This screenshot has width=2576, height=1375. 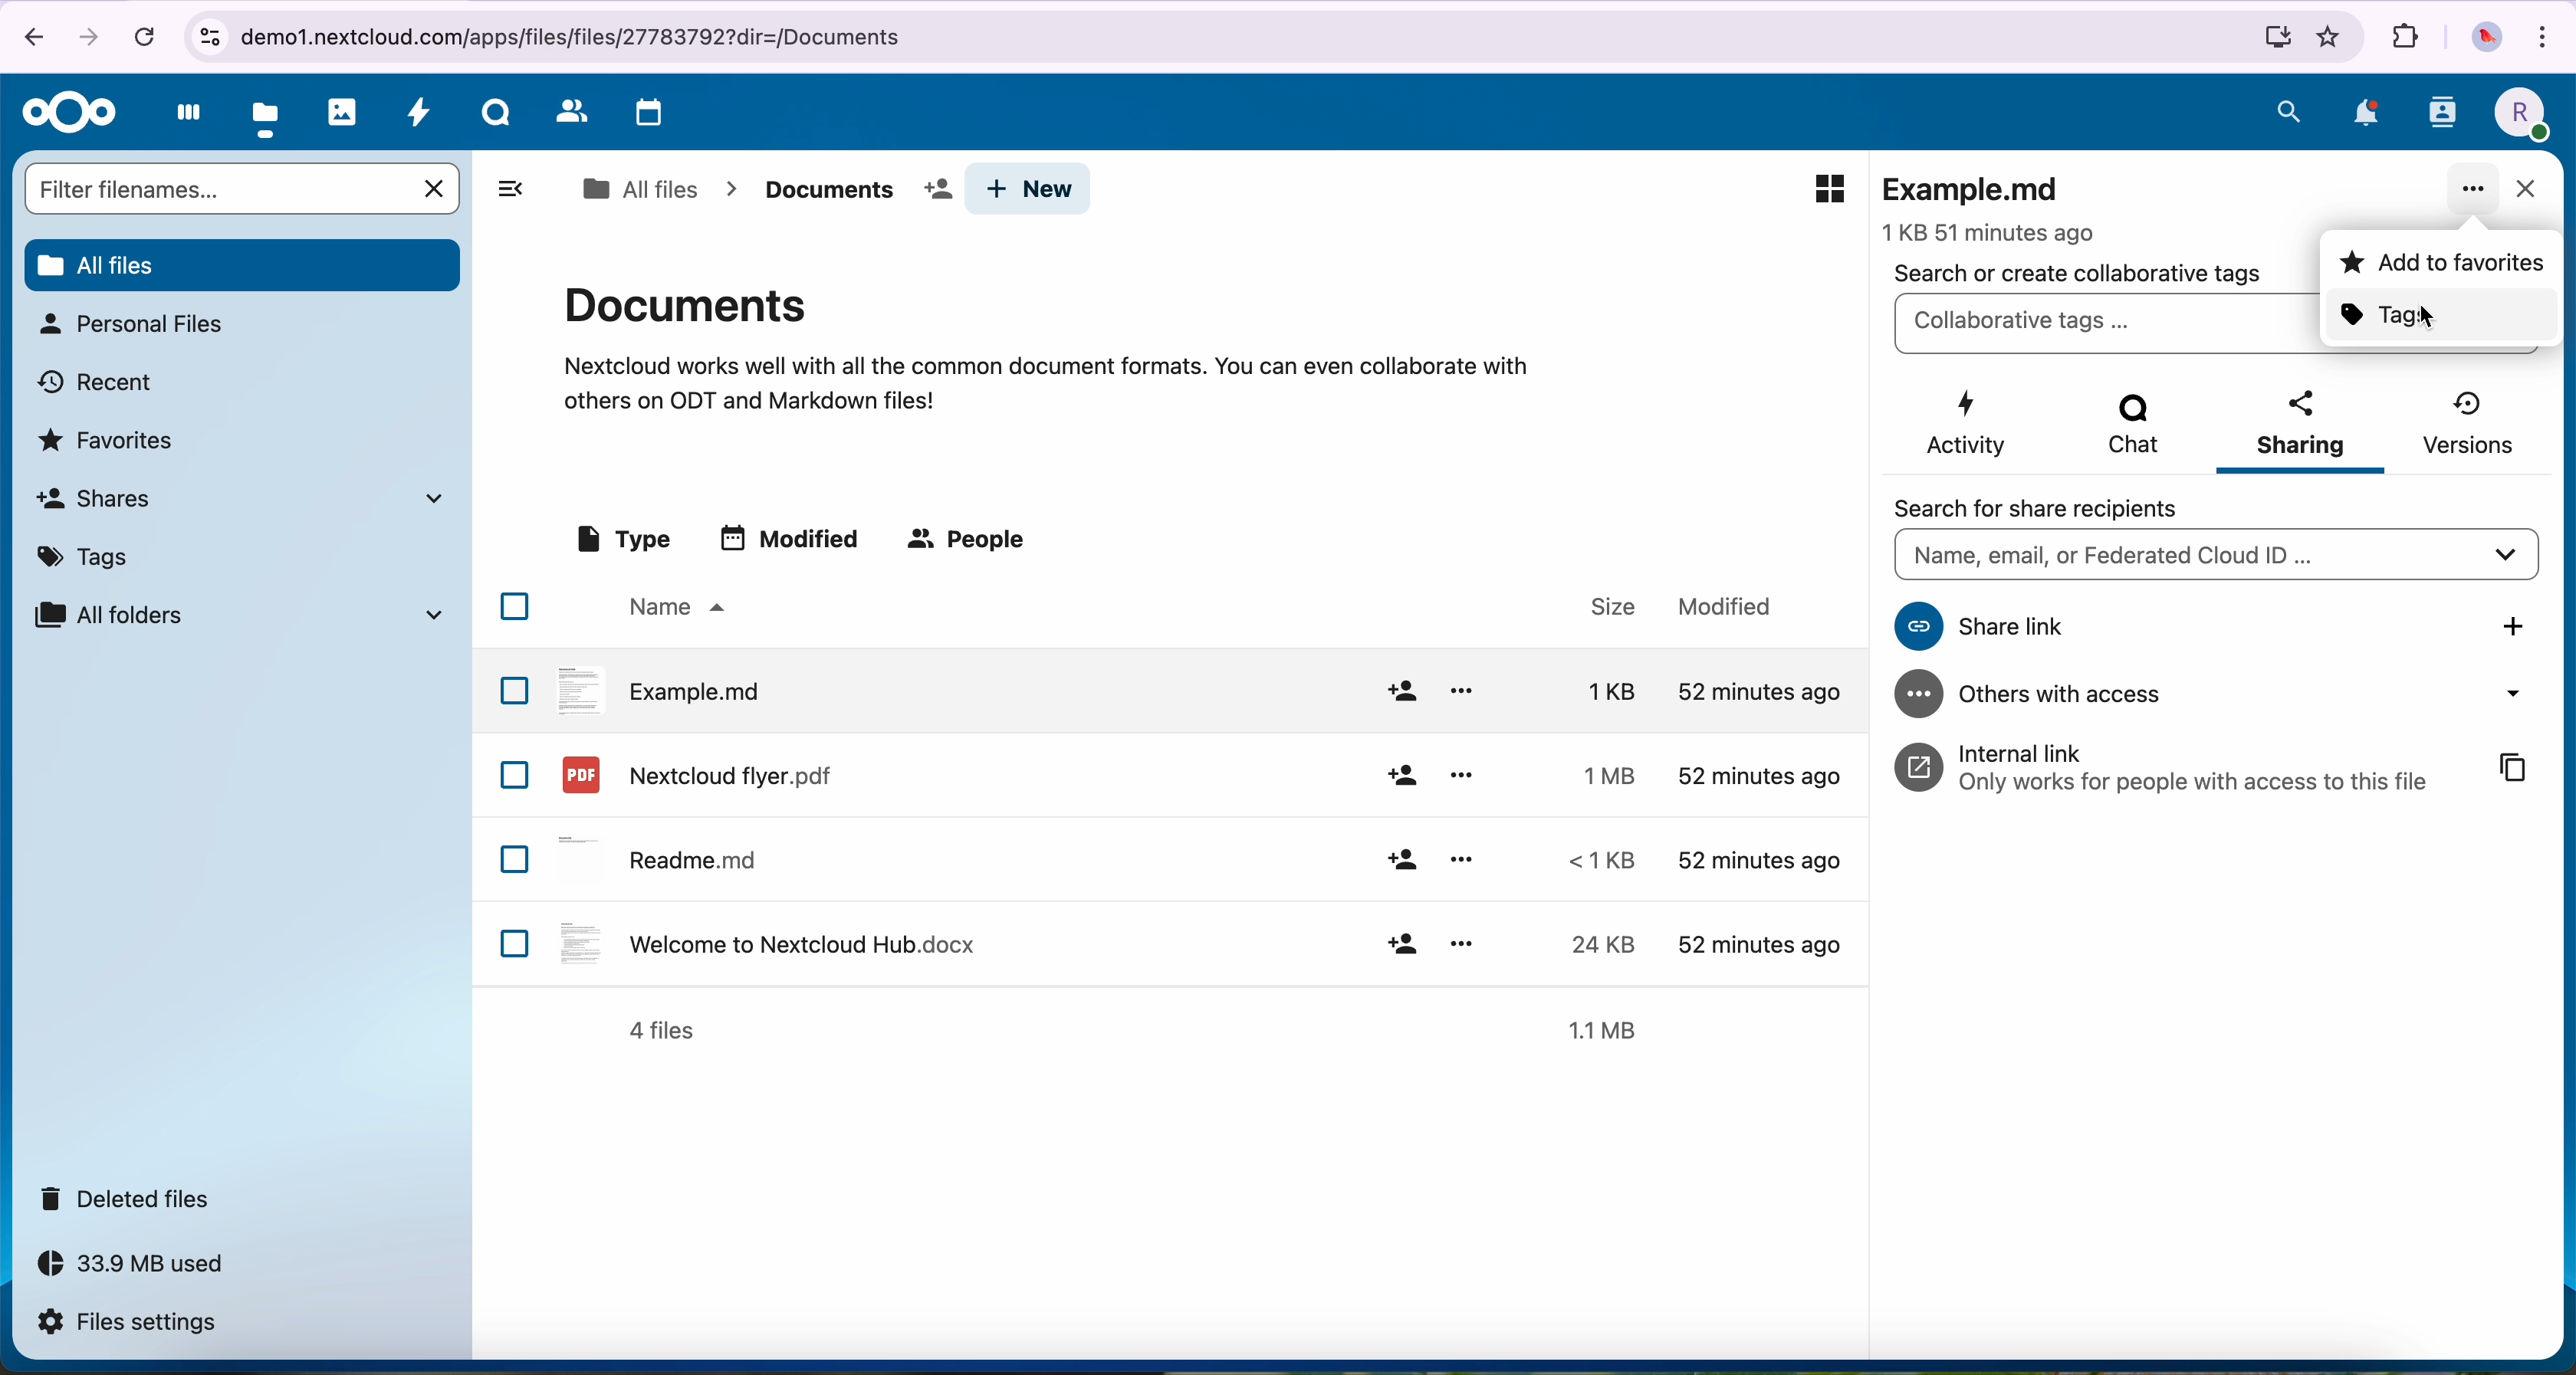 What do you see at coordinates (568, 112) in the screenshot?
I see `contacts` at bounding box center [568, 112].